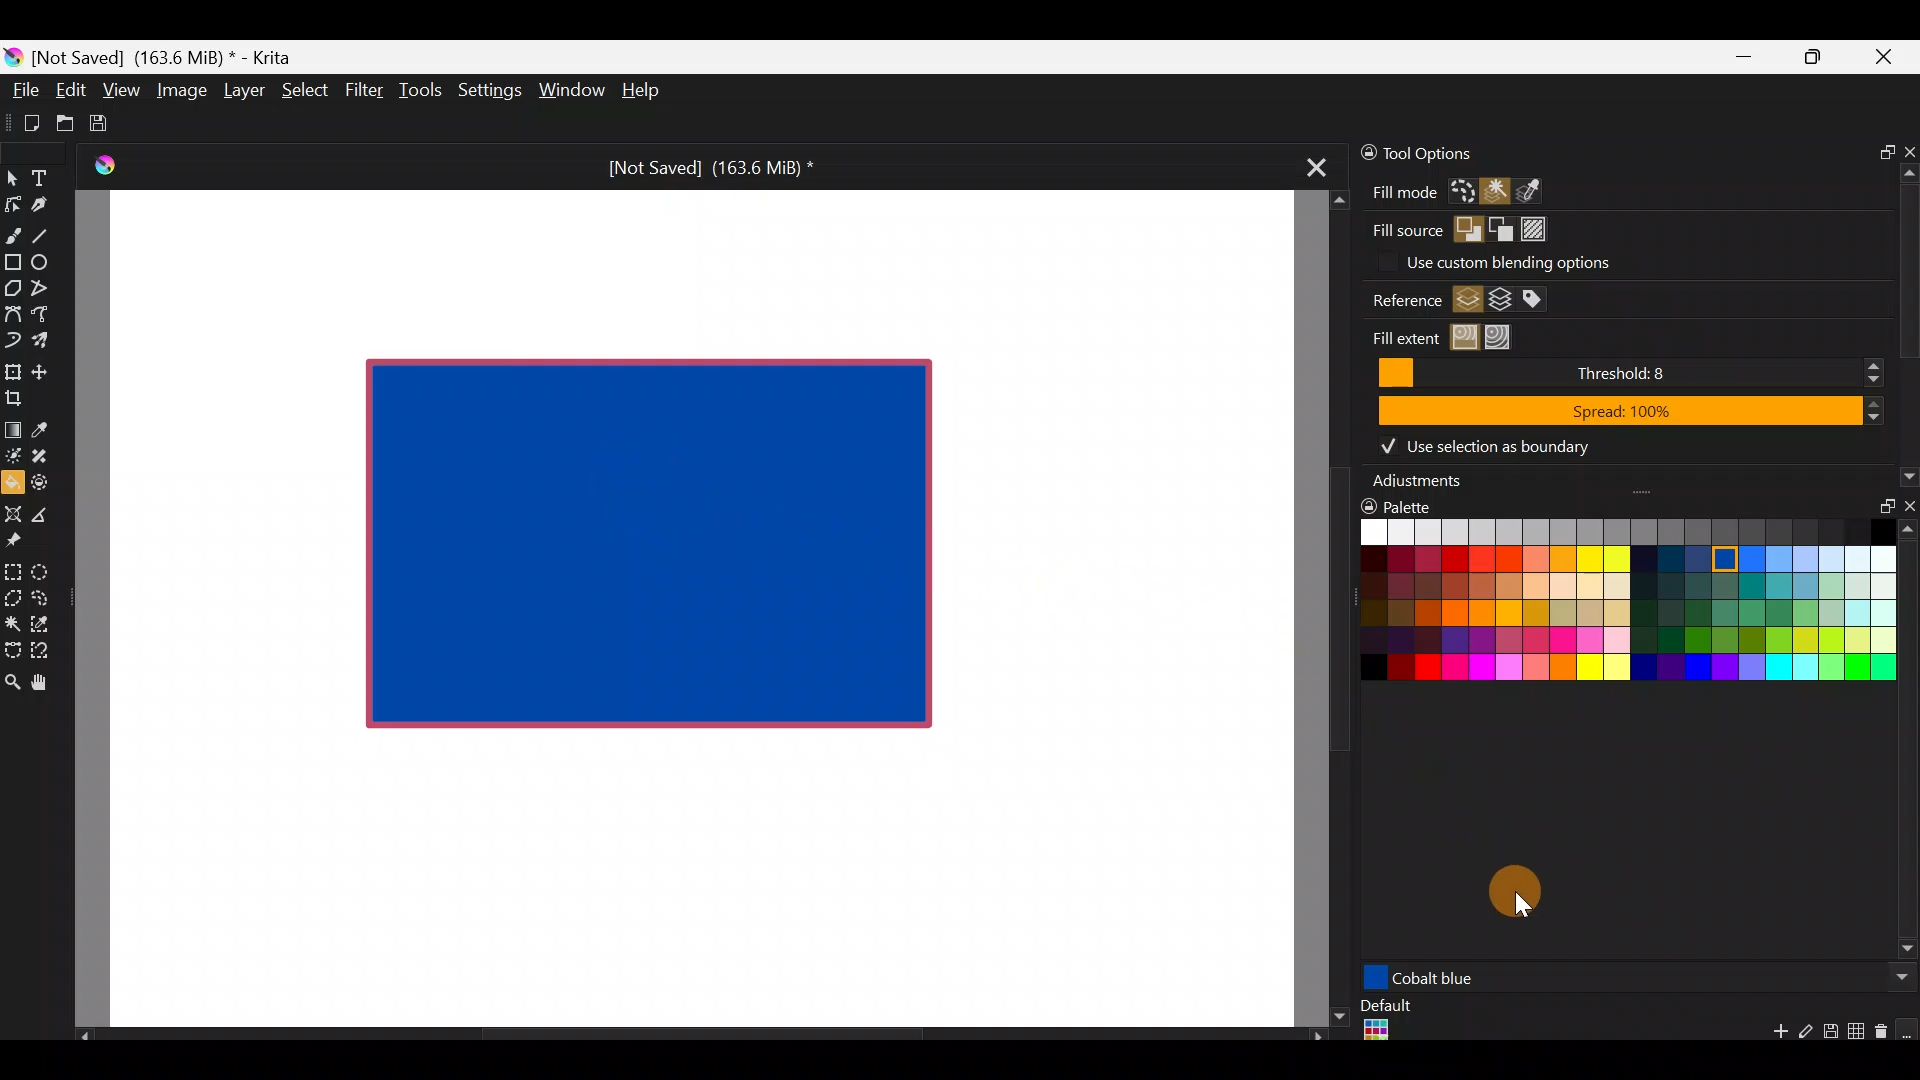 The height and width of the screenshot is (1080, 1920). What do you see at coordinates (1628, 409) in the screenshot?
I see `Spread` at bounding box center [1628, 409].